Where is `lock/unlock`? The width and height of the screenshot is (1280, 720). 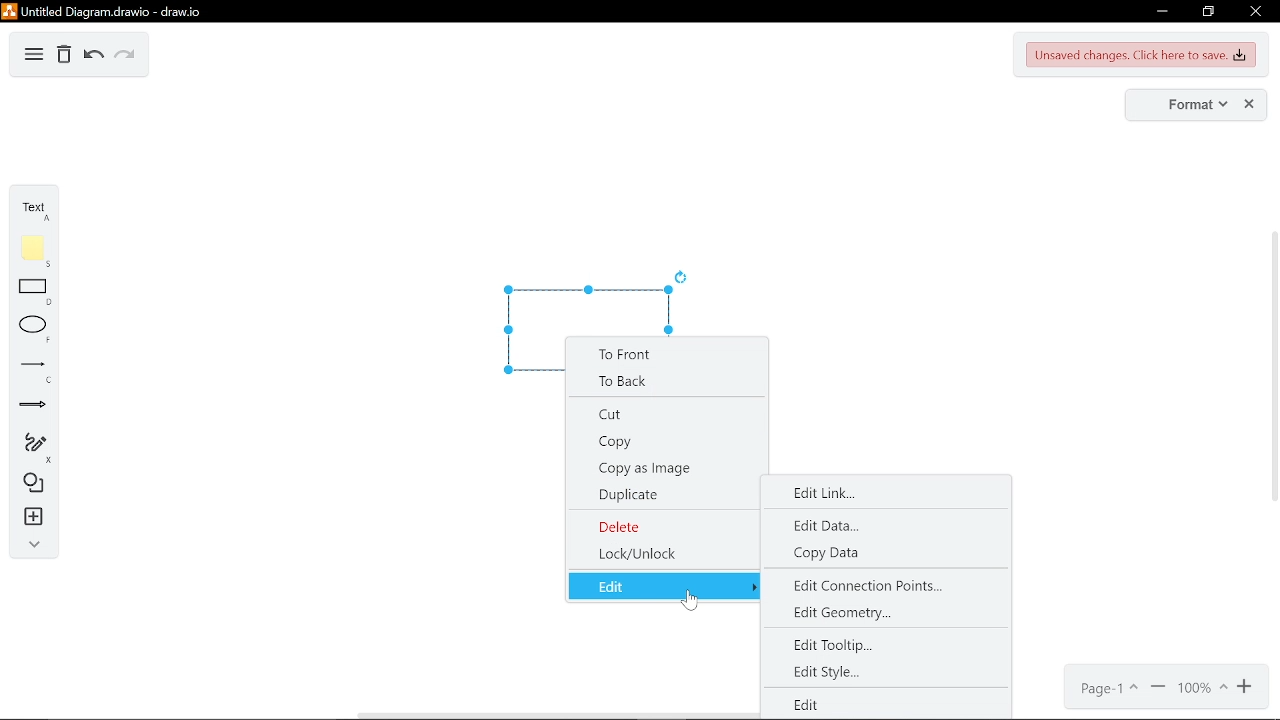 lock/unlock is located at coordinates (662, 555).